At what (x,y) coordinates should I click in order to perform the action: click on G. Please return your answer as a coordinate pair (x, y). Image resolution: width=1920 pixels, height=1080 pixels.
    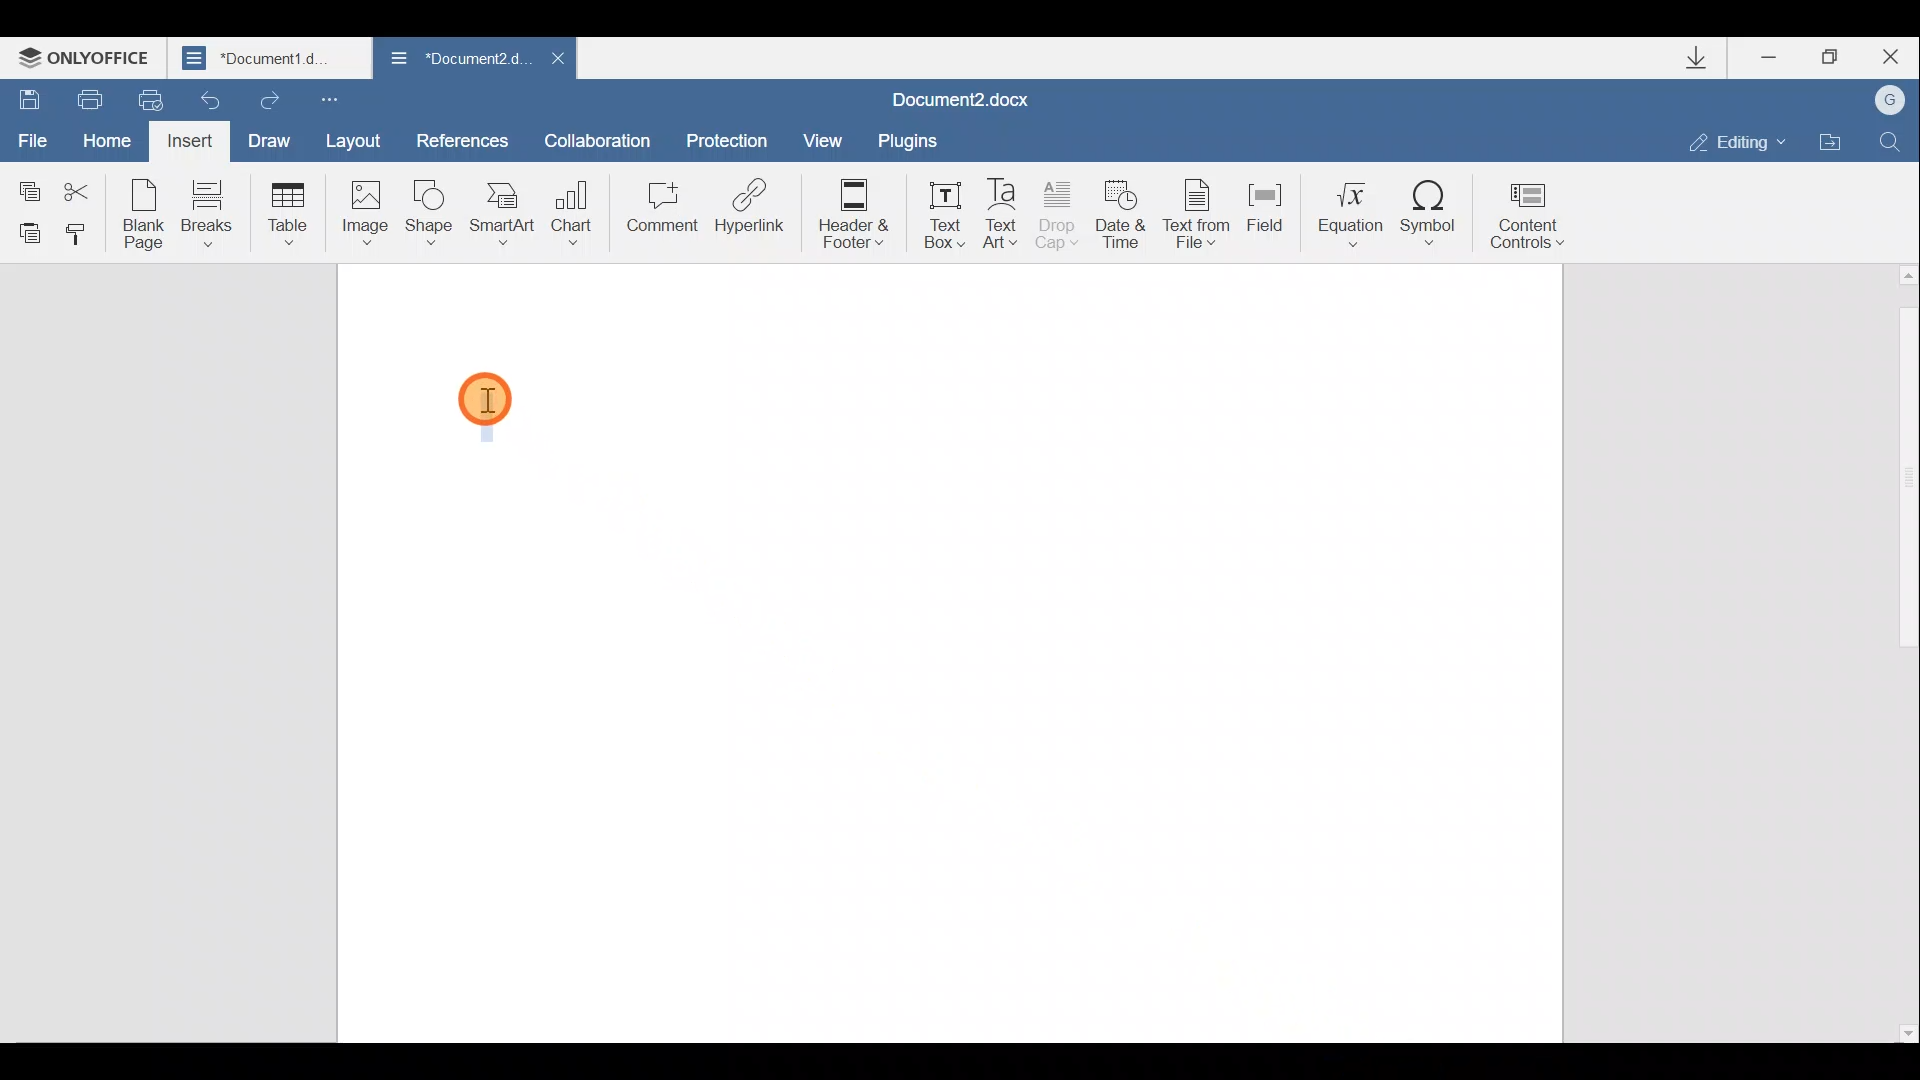
    Looking at the image, I should click on (1892, 99).